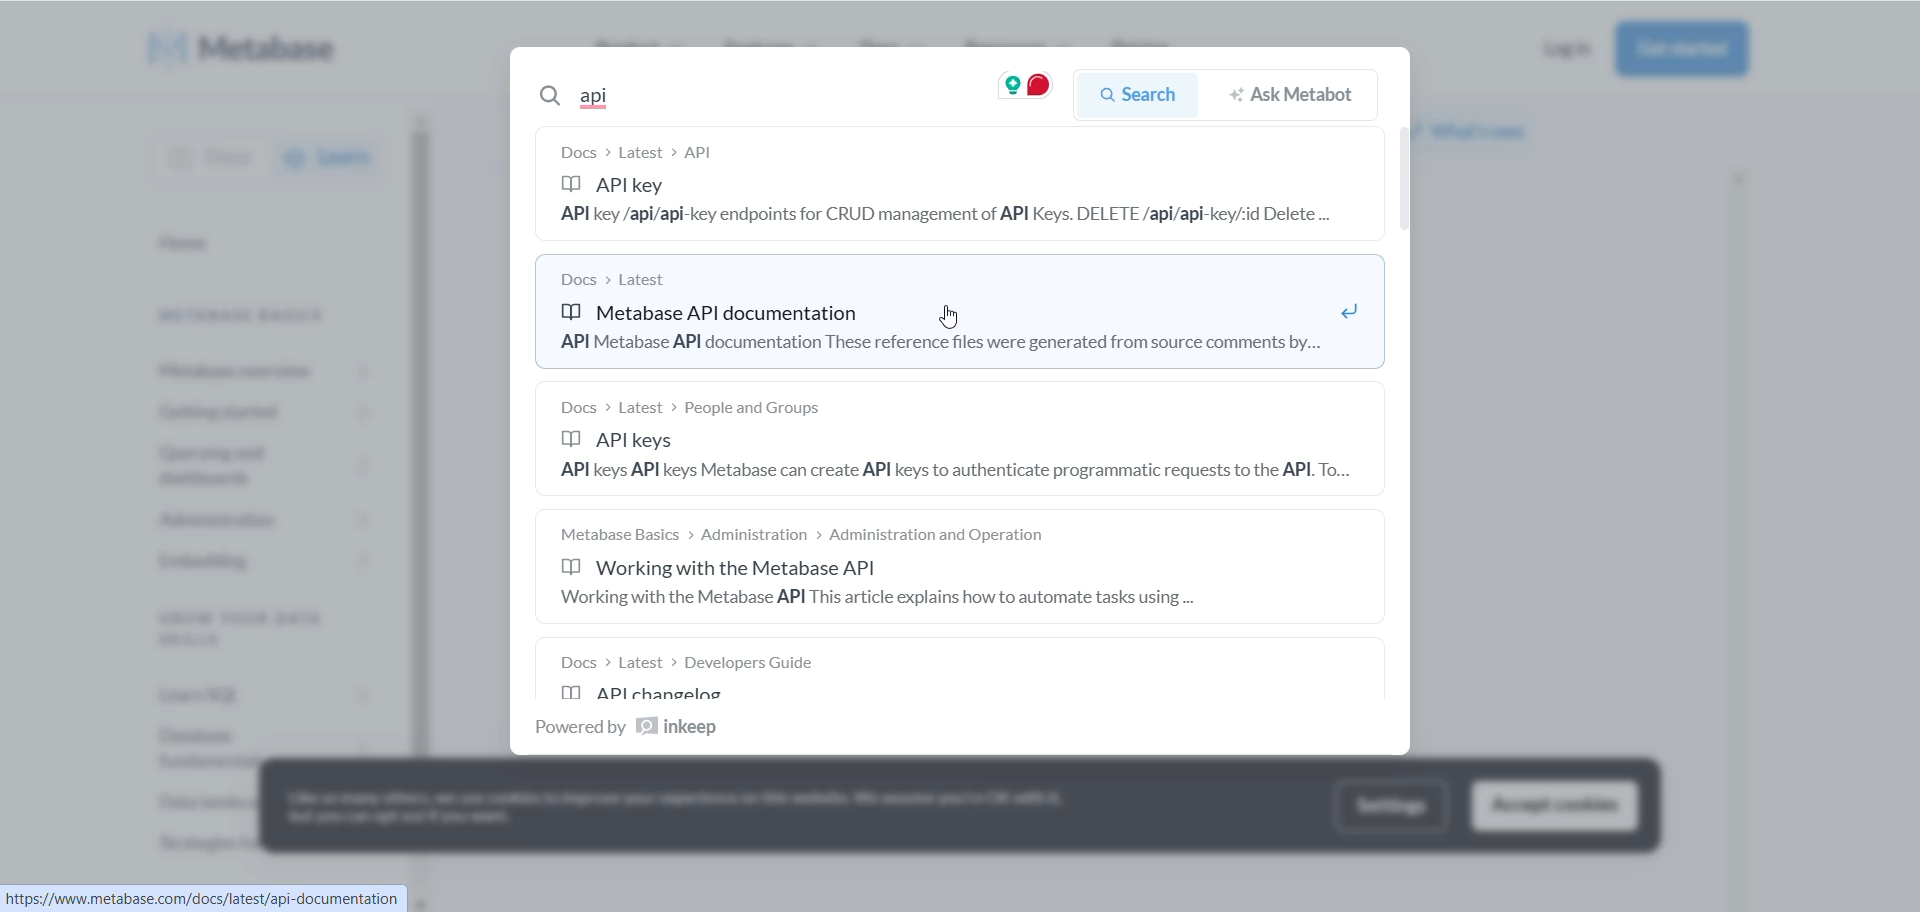  What do you see at coordinates (950, 314) in the screenshot?
I see `METABASE API DOCUMENTATION` at bounding box center [950, 314].